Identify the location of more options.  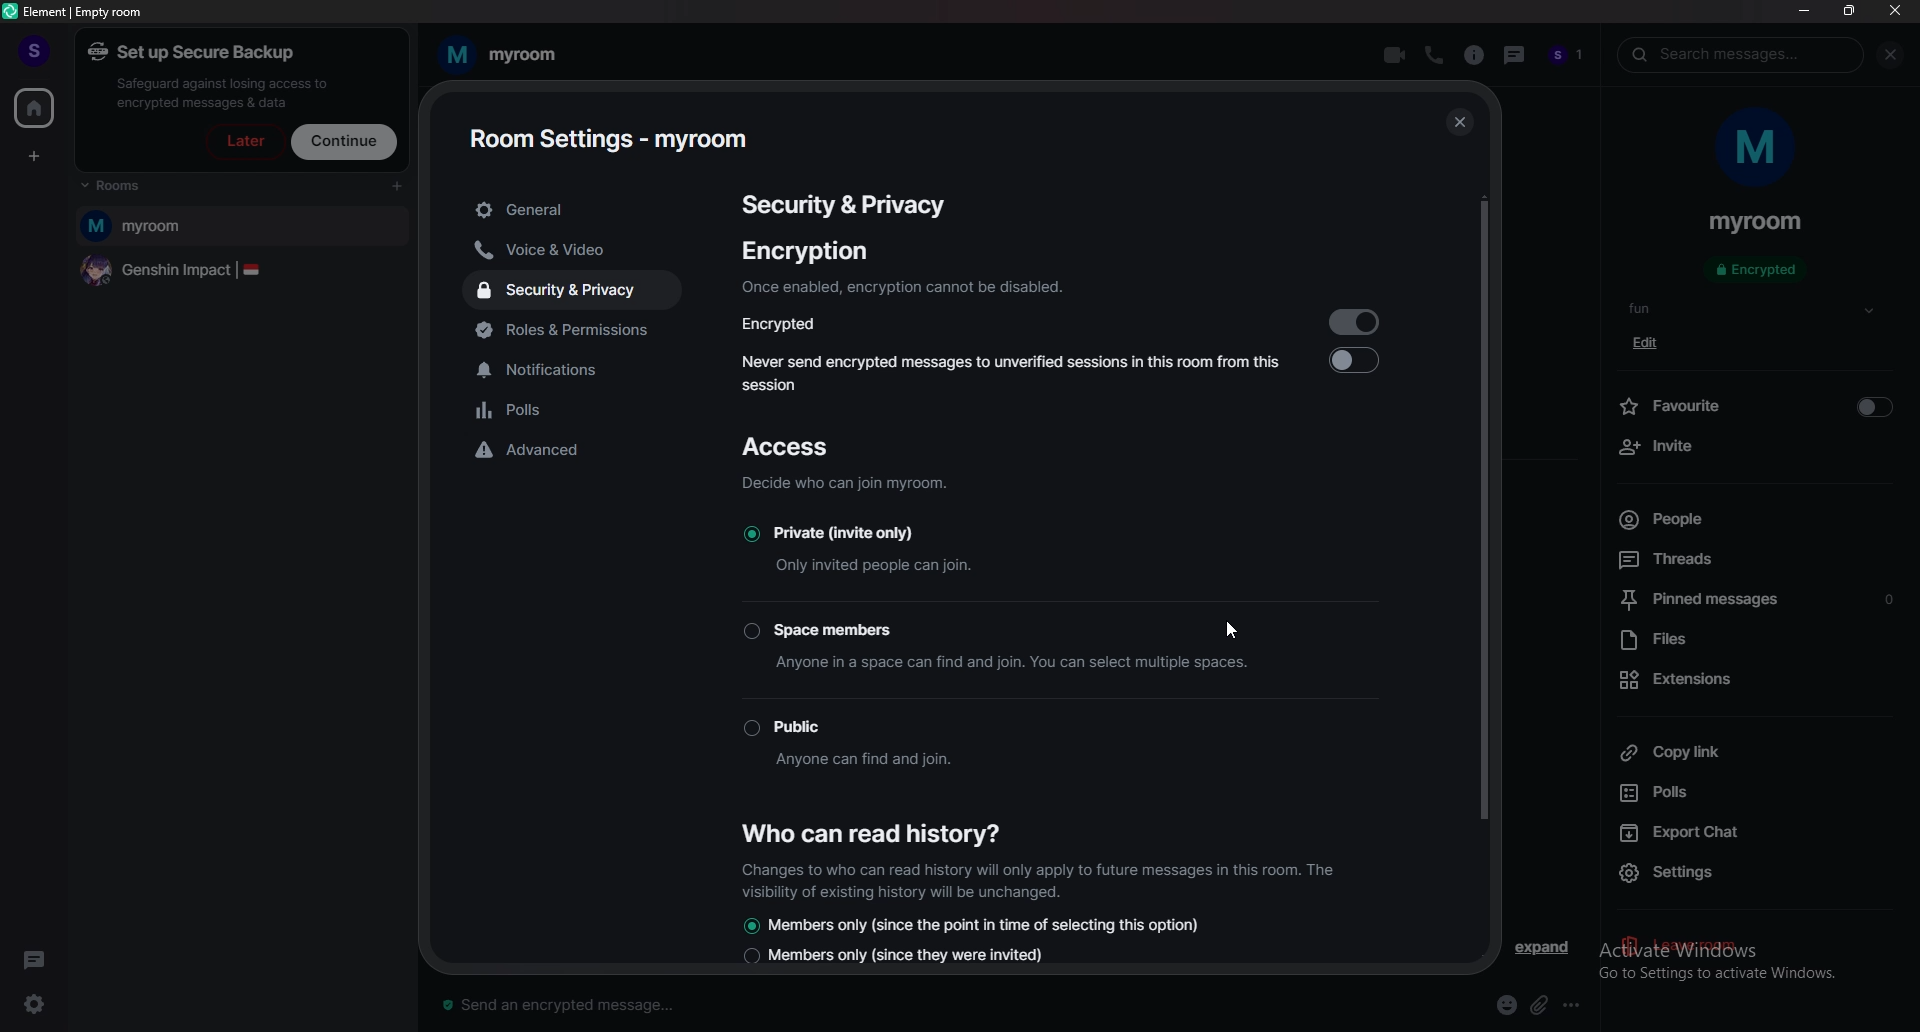
(1578, 1004).